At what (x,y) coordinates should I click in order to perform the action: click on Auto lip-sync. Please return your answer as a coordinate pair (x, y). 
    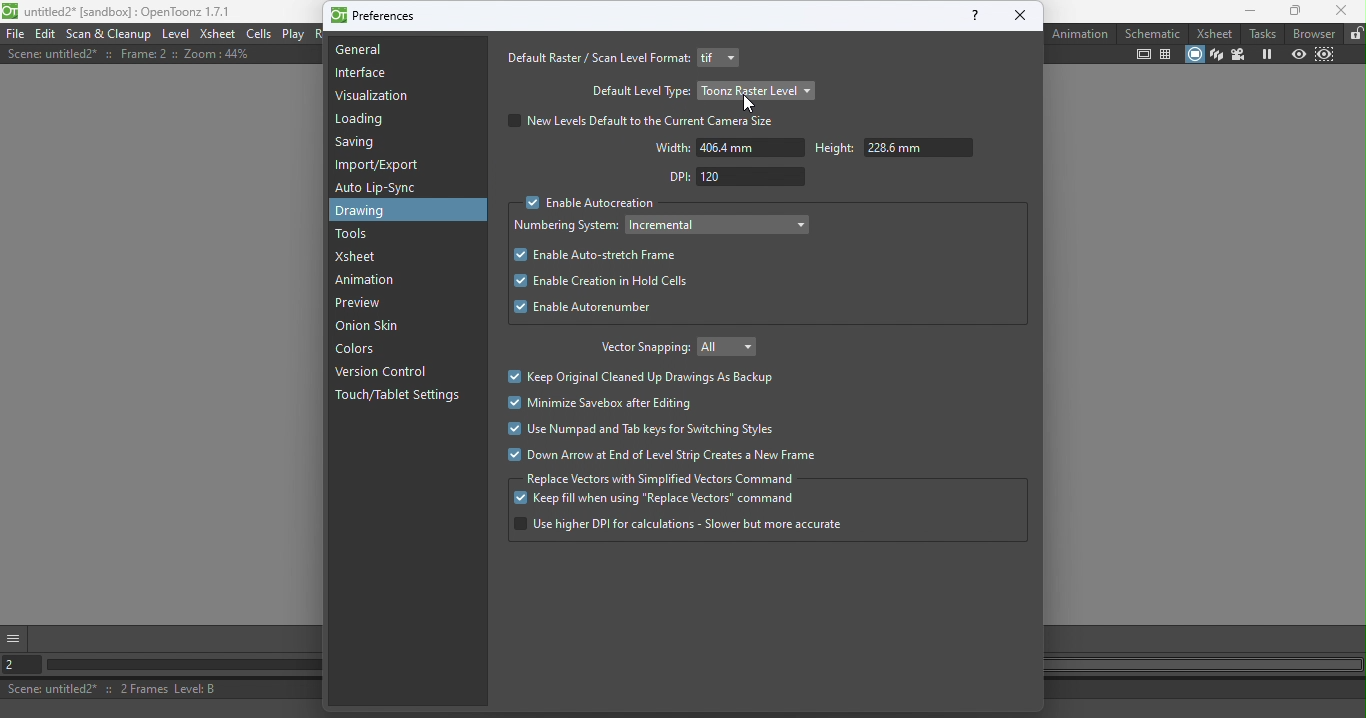
    Looking at the image, I should click on (379, 188).